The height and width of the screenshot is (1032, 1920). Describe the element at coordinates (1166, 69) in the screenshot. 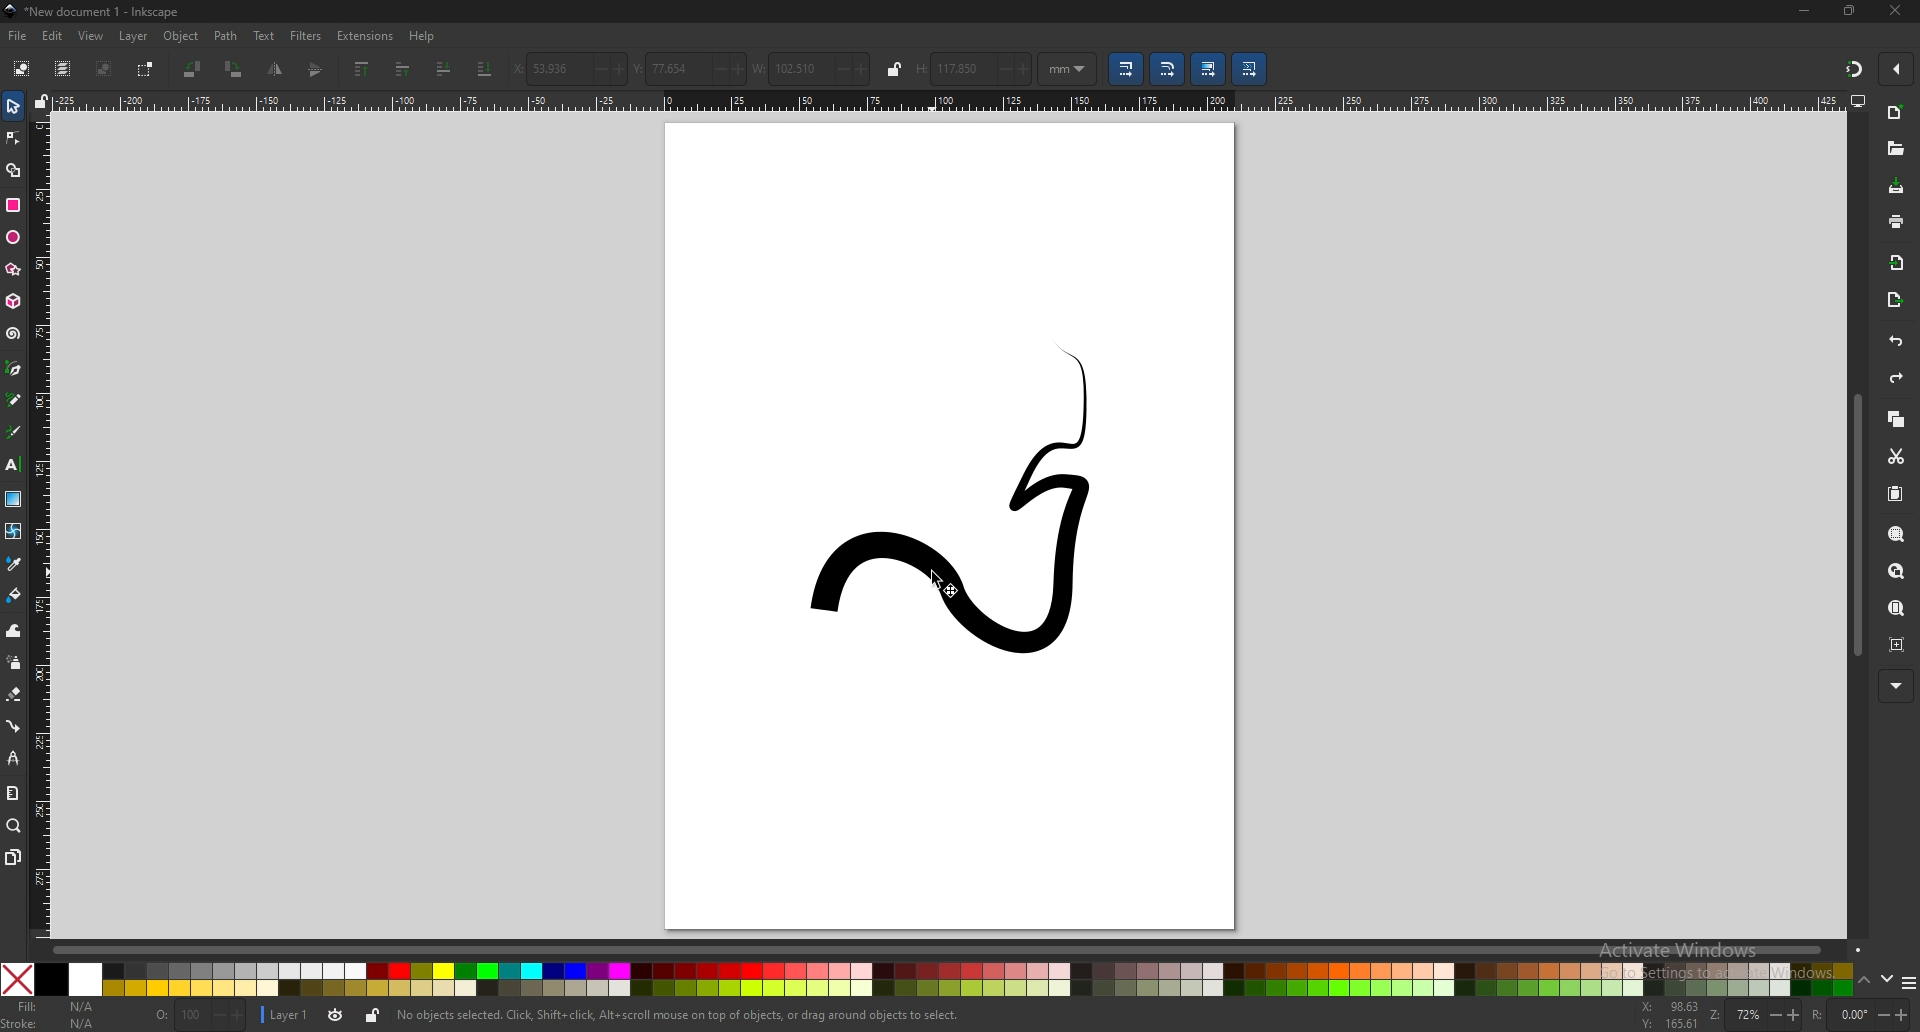

I see `scale radii` at that location.